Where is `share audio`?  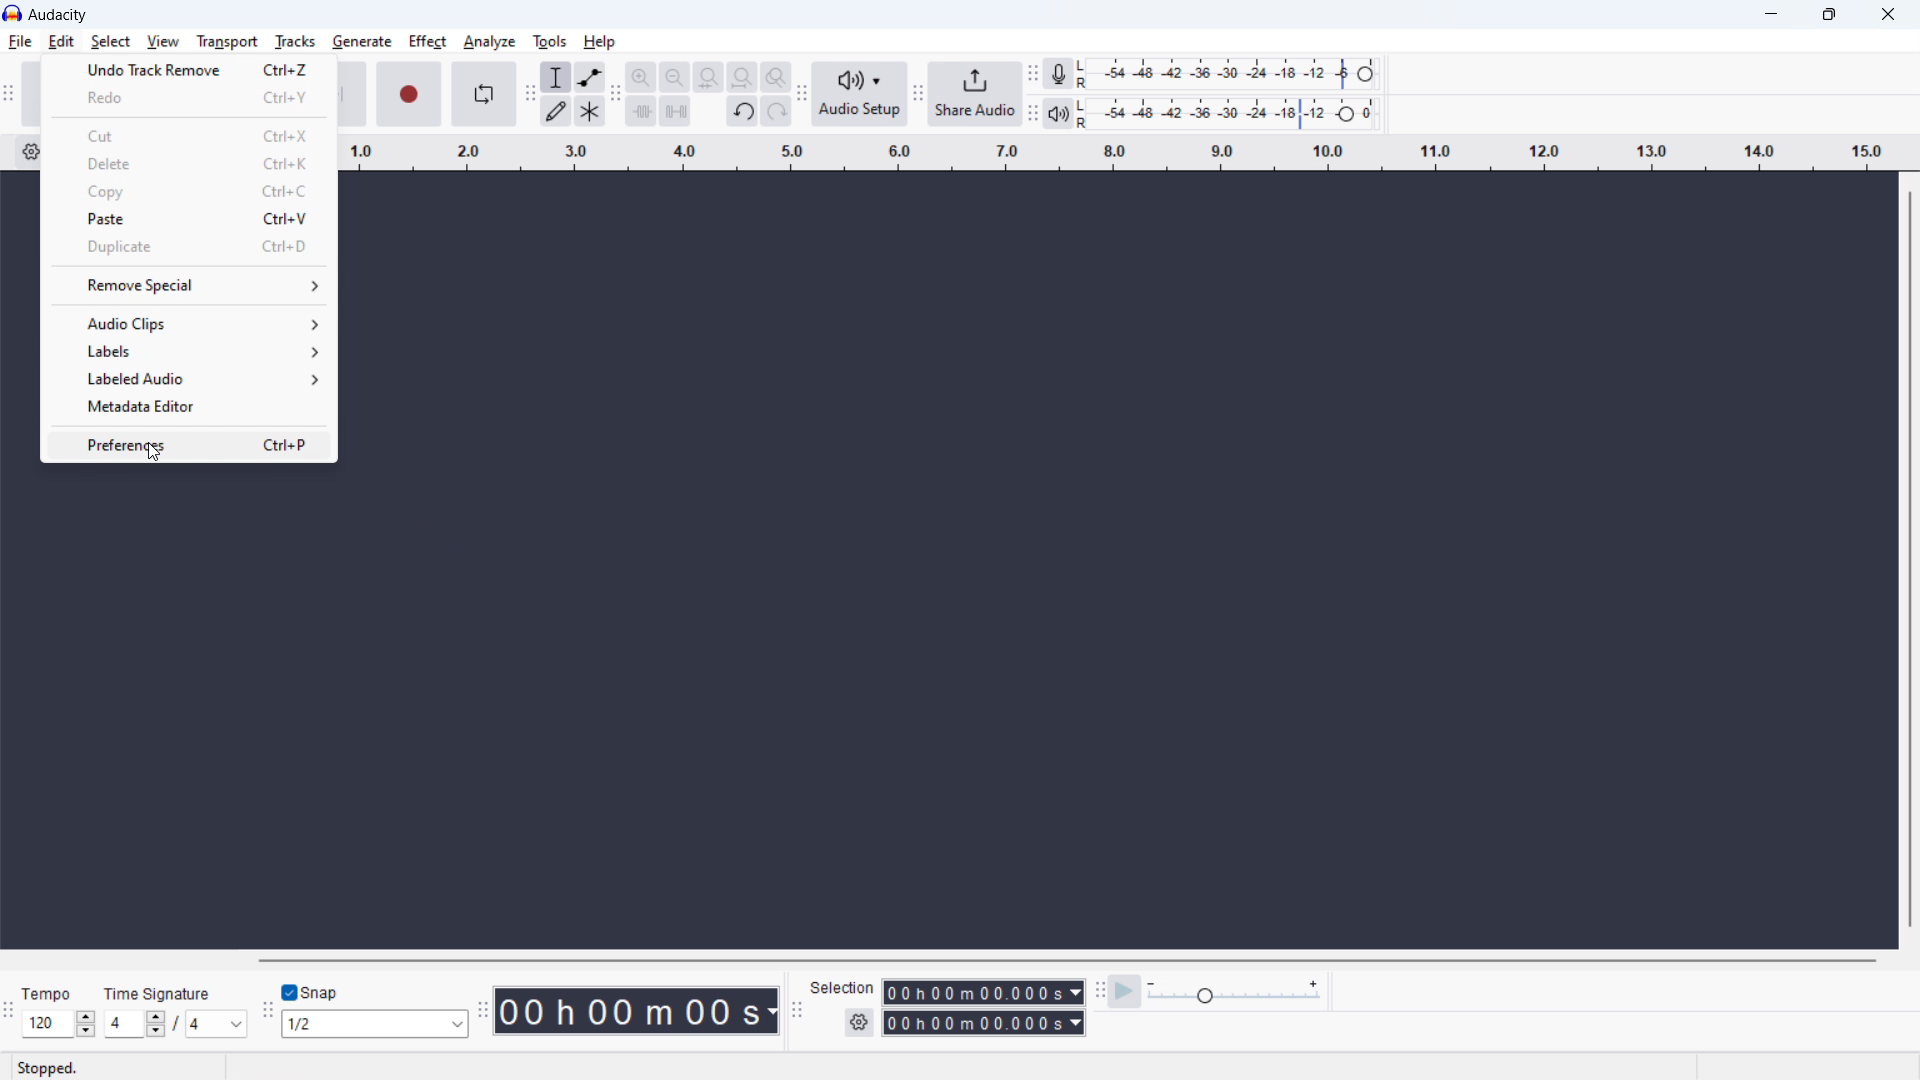 share audio is located at coordinates (976, 94).